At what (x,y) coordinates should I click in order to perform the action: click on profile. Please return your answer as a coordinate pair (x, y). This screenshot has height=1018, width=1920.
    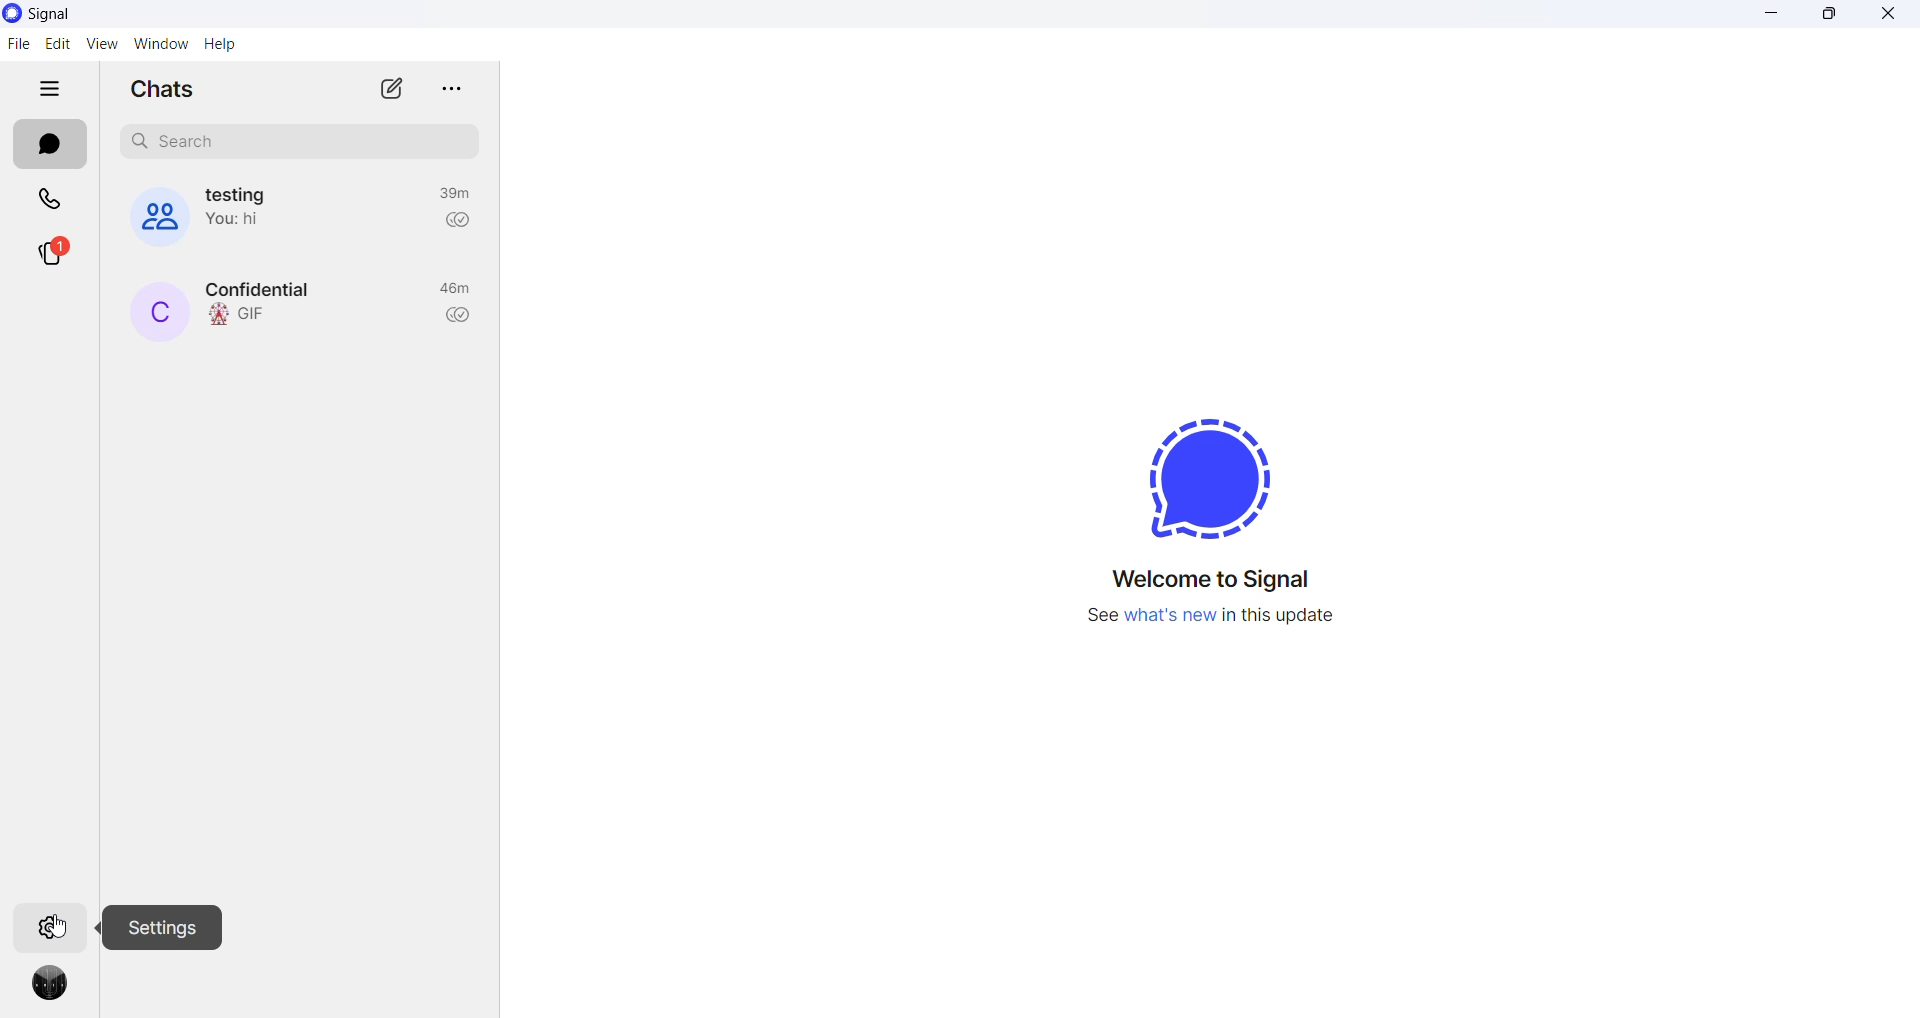
    Looking at the image, I should click on (47, 984).